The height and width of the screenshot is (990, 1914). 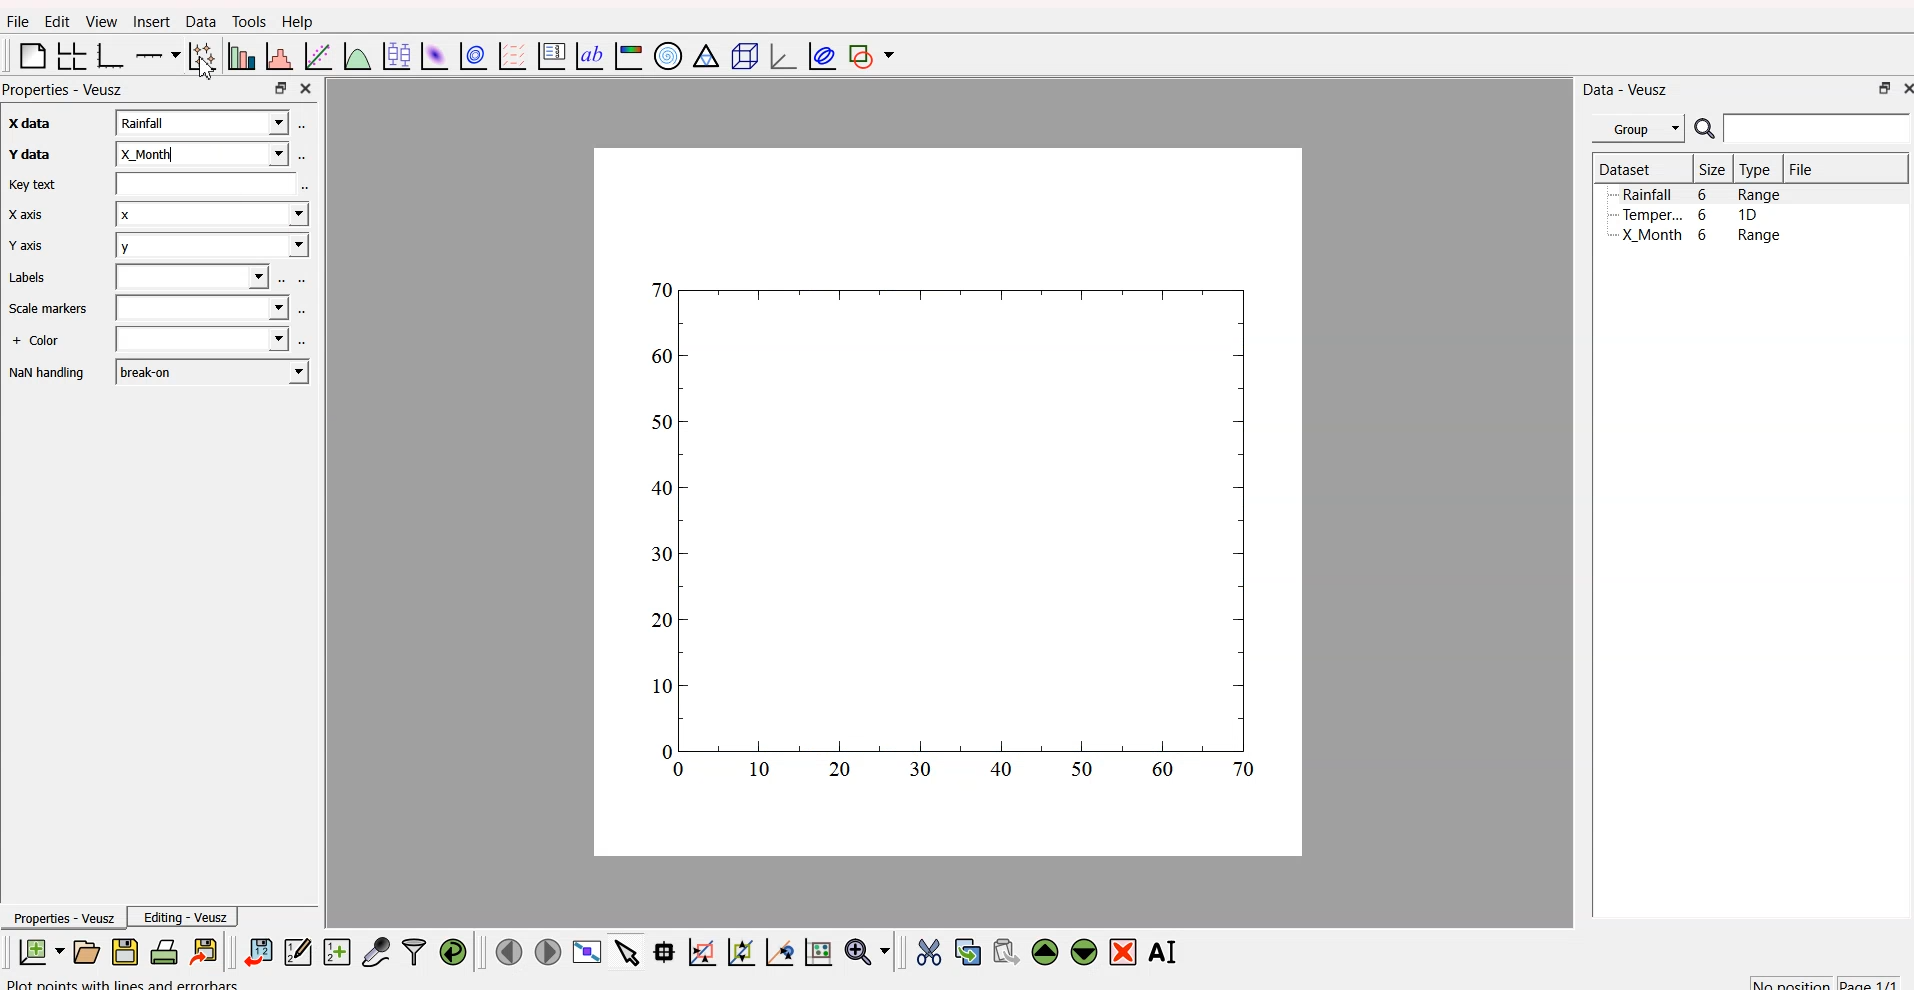 I want to click on Rainfall 6 Range, so click(x=1704, y=194).